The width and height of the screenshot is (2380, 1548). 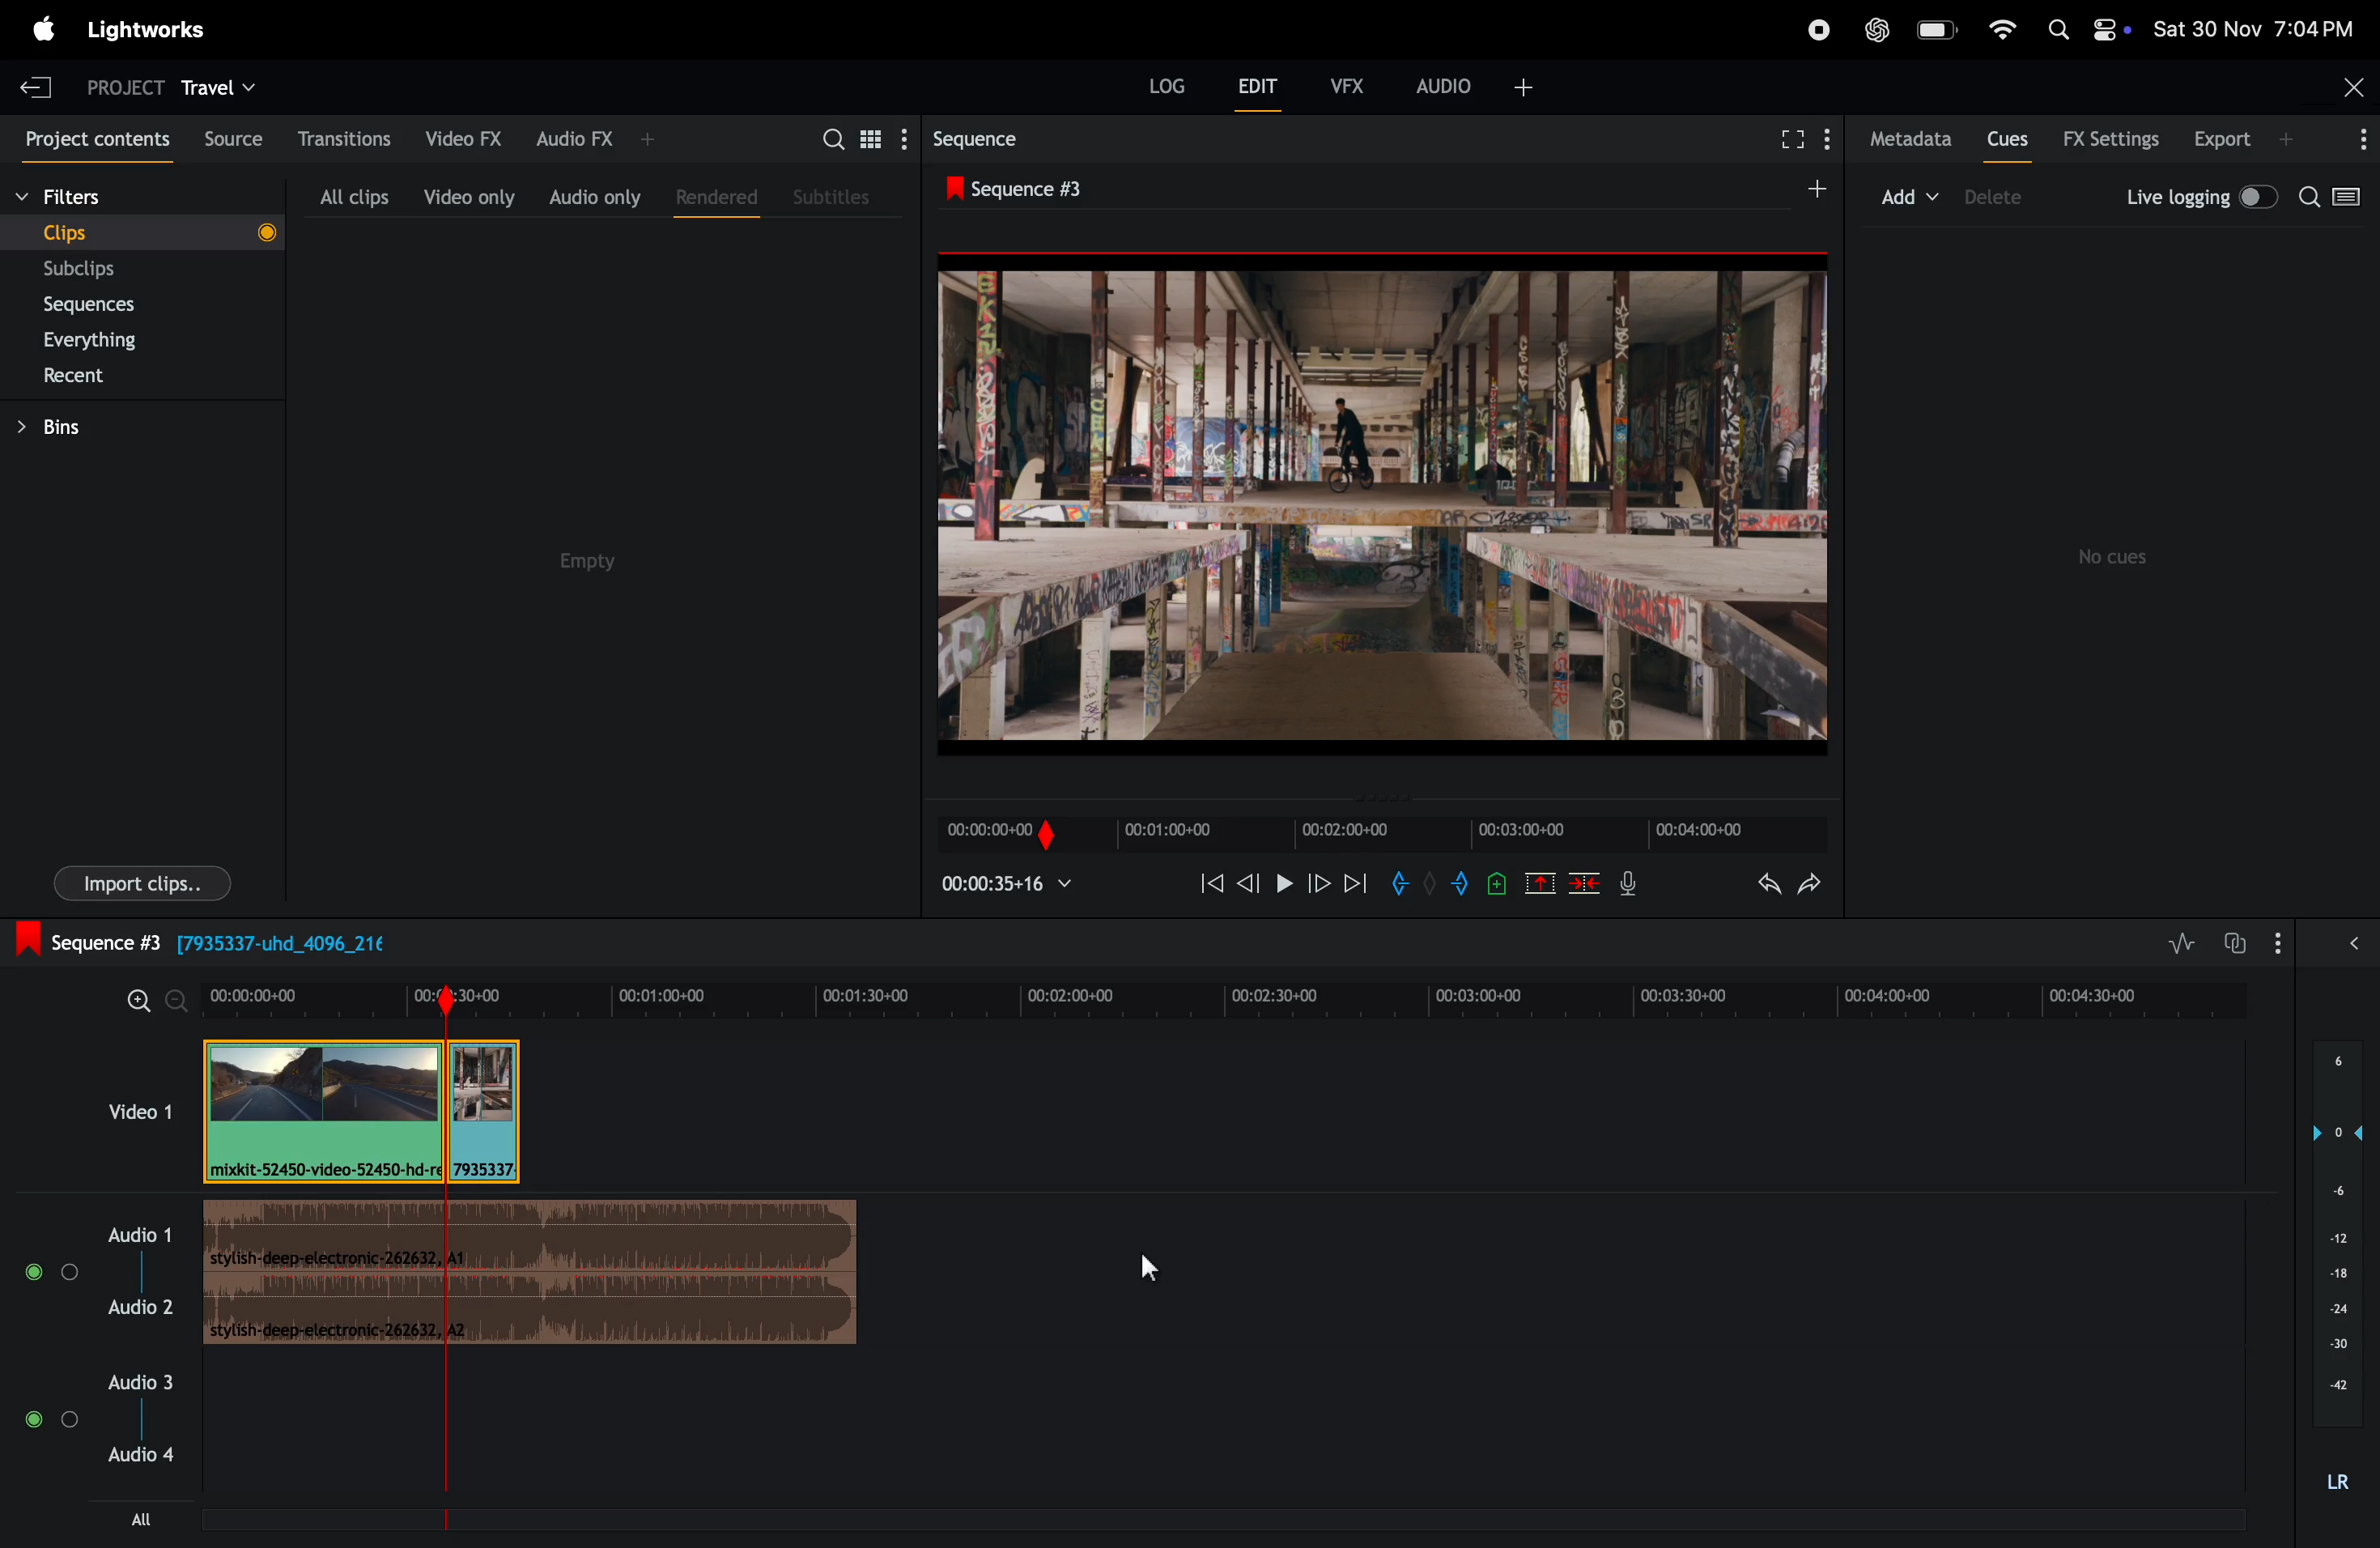 What do you see at coordinates (2332, 1387) in the screenshot?
I see `-42 (layers)` at bounding box center [2332, 1387].